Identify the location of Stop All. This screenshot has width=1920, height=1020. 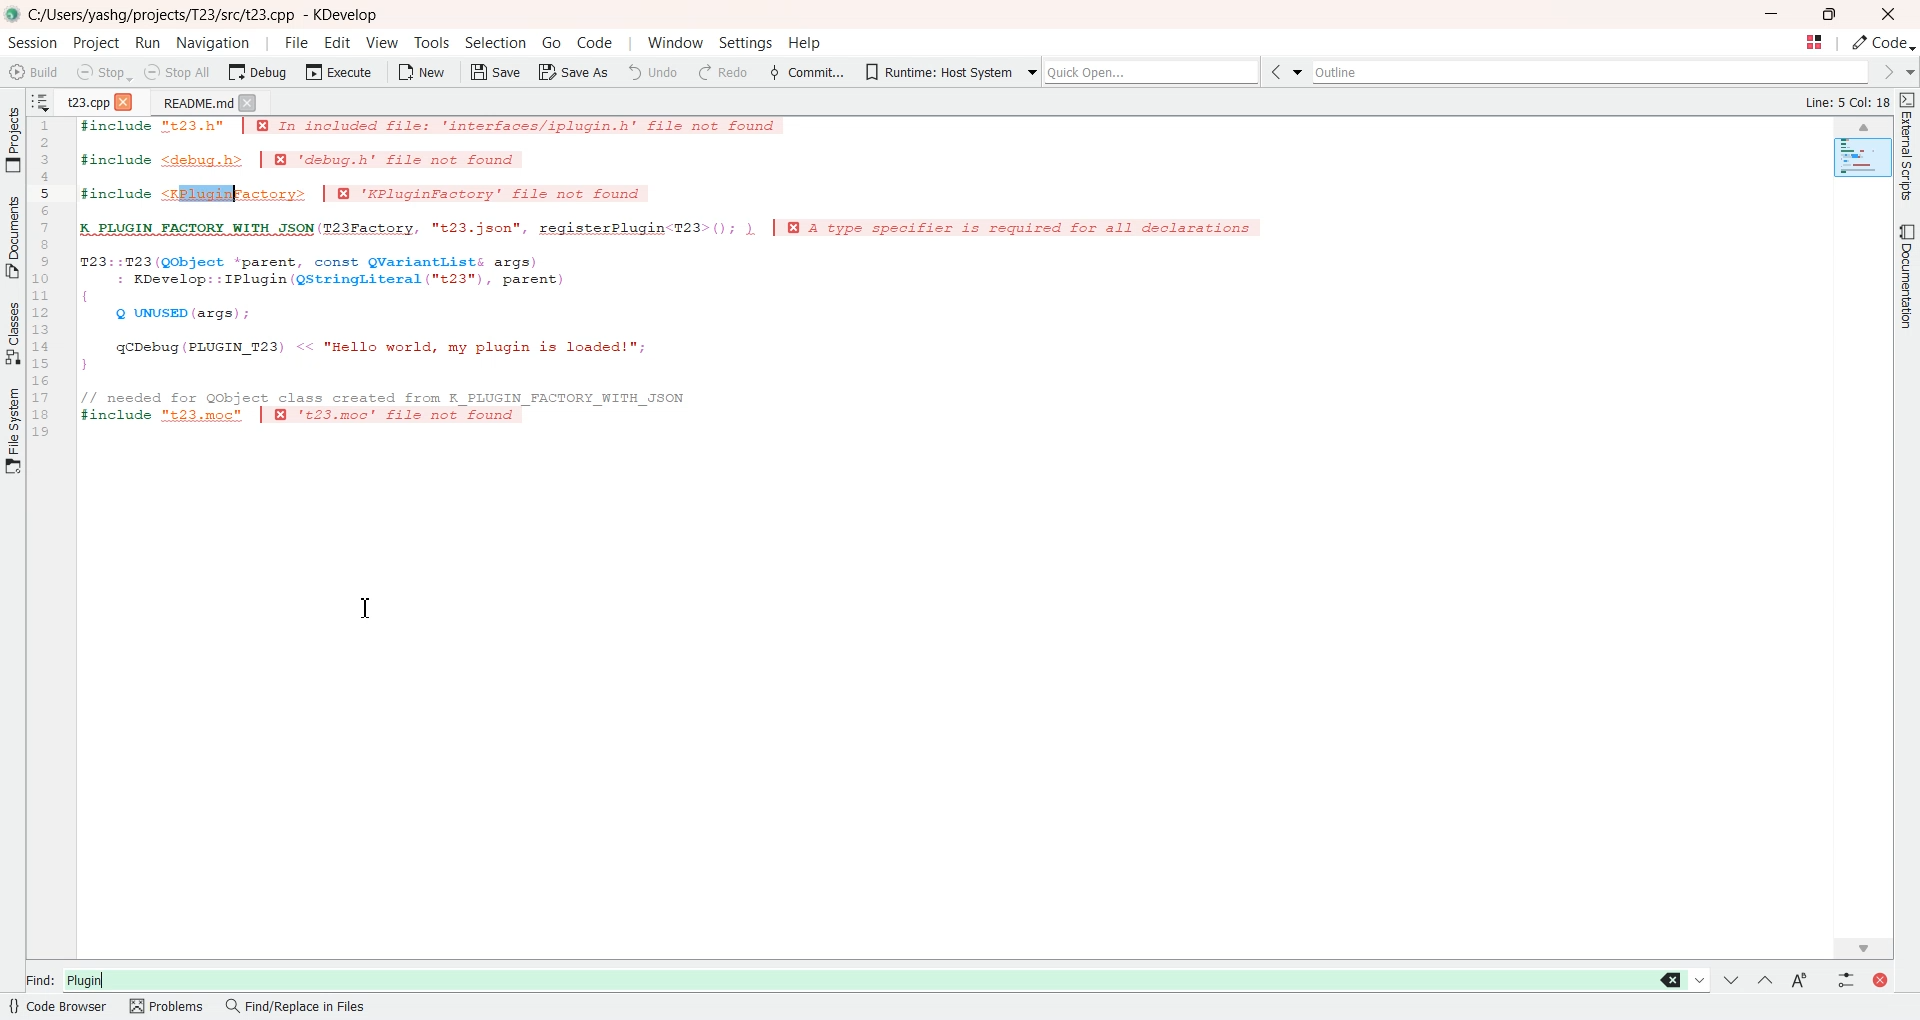
(179, 72).